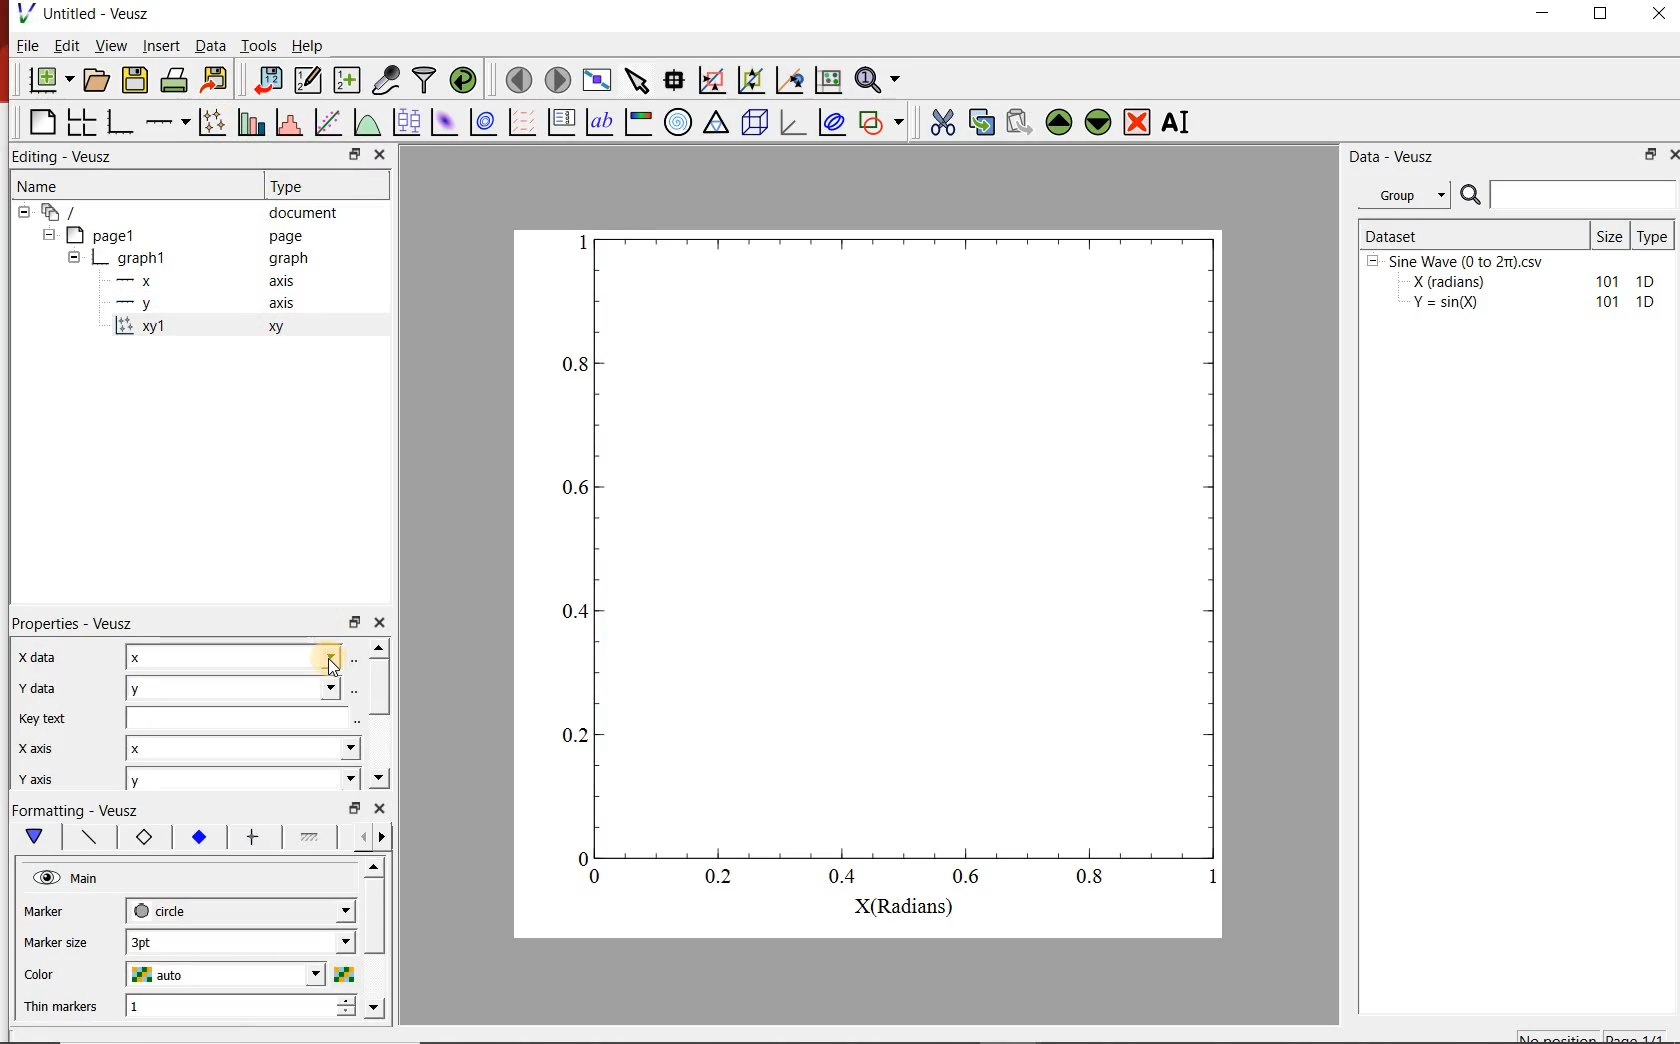 Image resolution: width=1680 pixels, height=1044 pixels. Describe the element at coordinates (167, 122) in the screenshot. I see `add an axis` at that location.